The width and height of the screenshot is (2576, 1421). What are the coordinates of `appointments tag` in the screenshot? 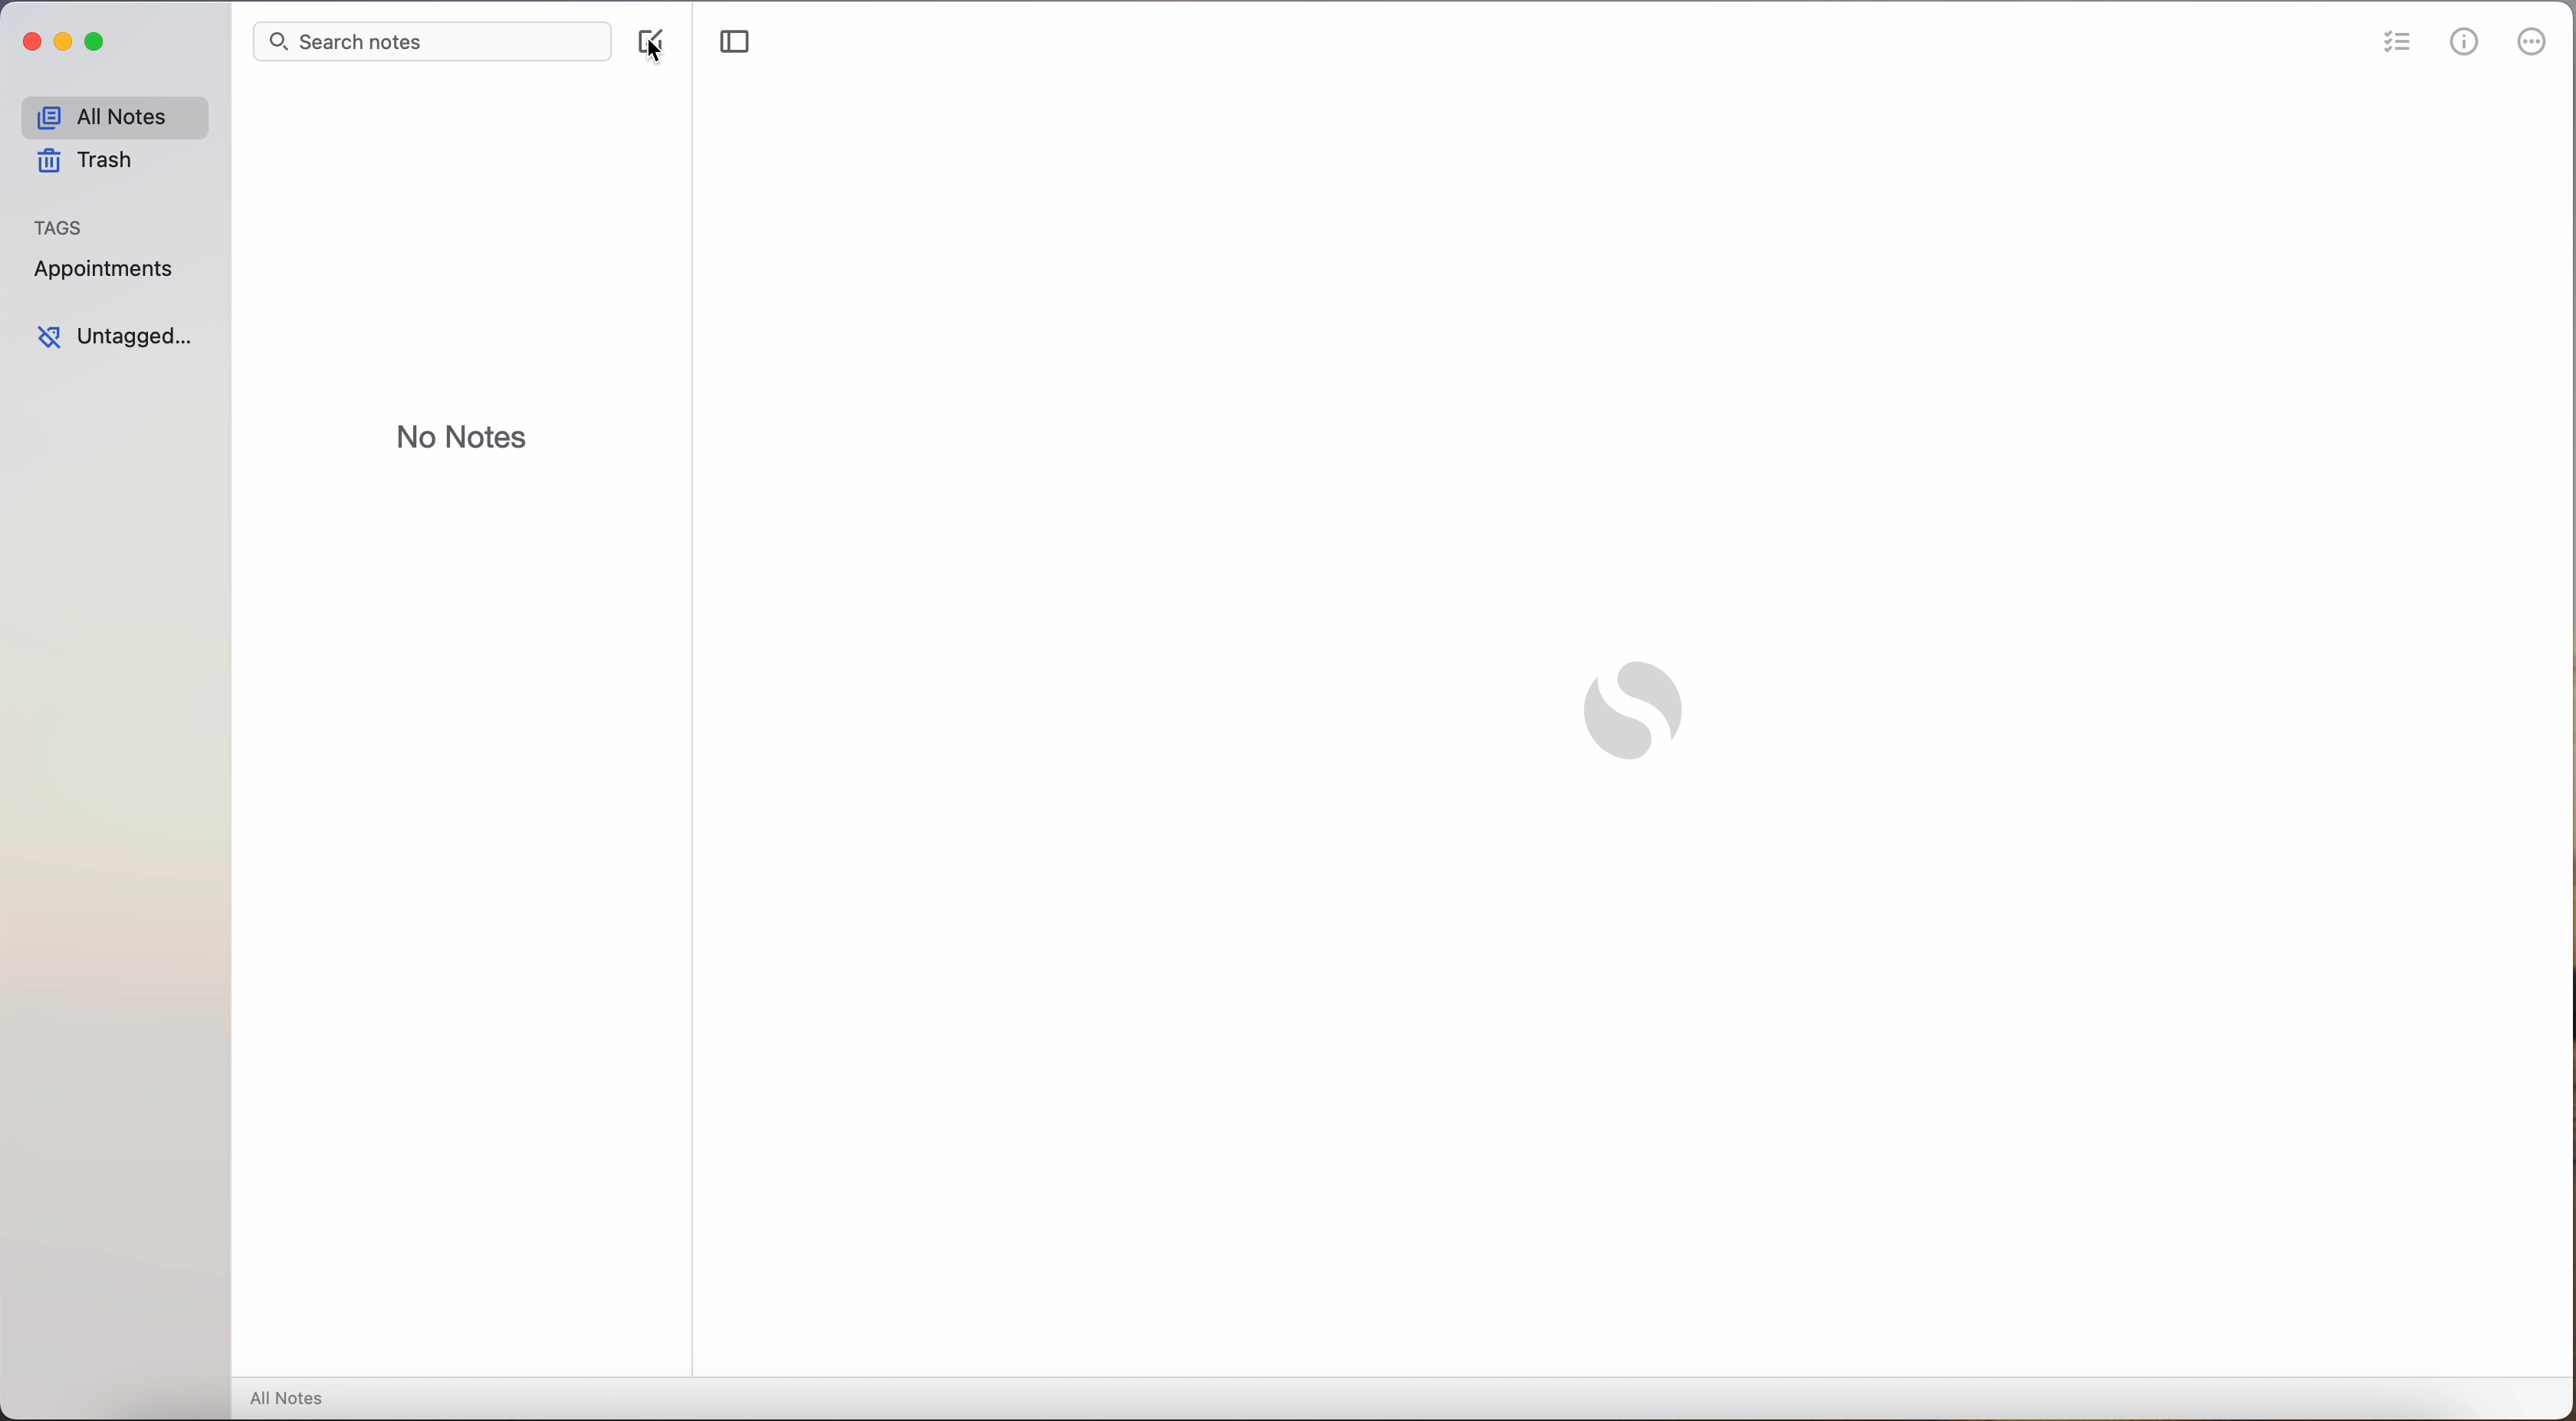 It's located at (106, 265).